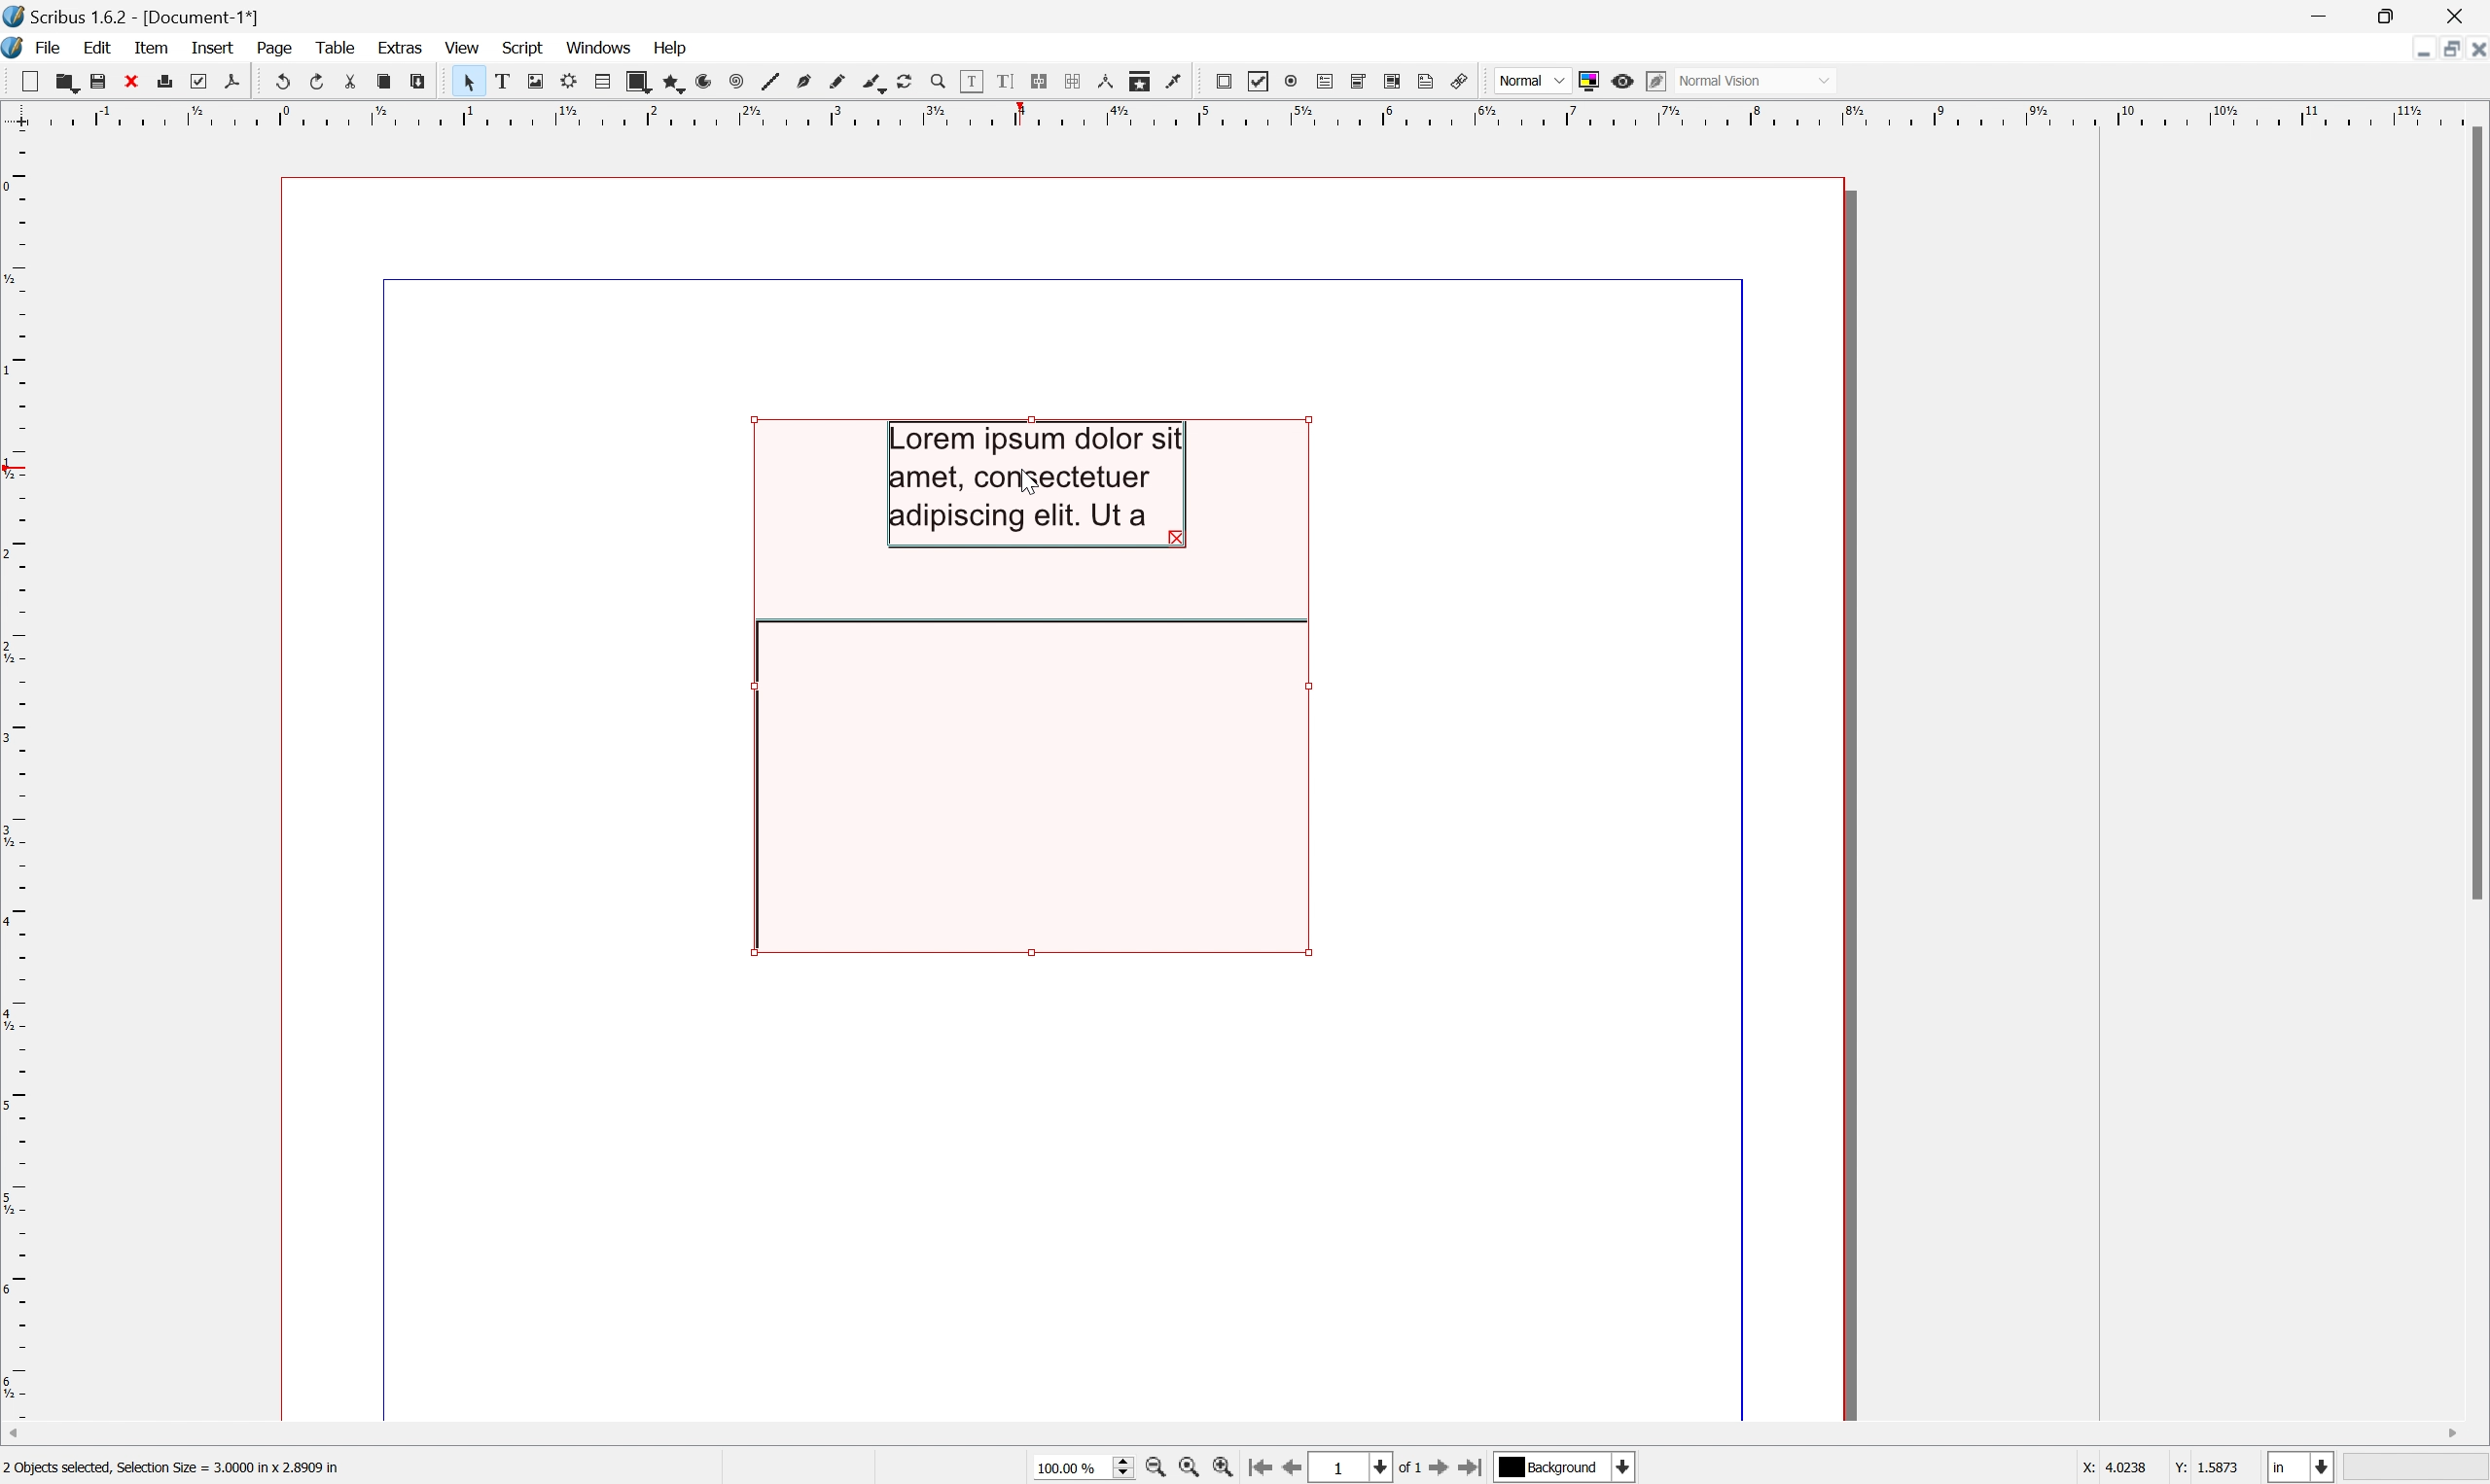 The width and height of the screenshot is (2490, 1484). Describe the element at coordinates (1243, 113) in the screenshot. I see `Scale` at that location.